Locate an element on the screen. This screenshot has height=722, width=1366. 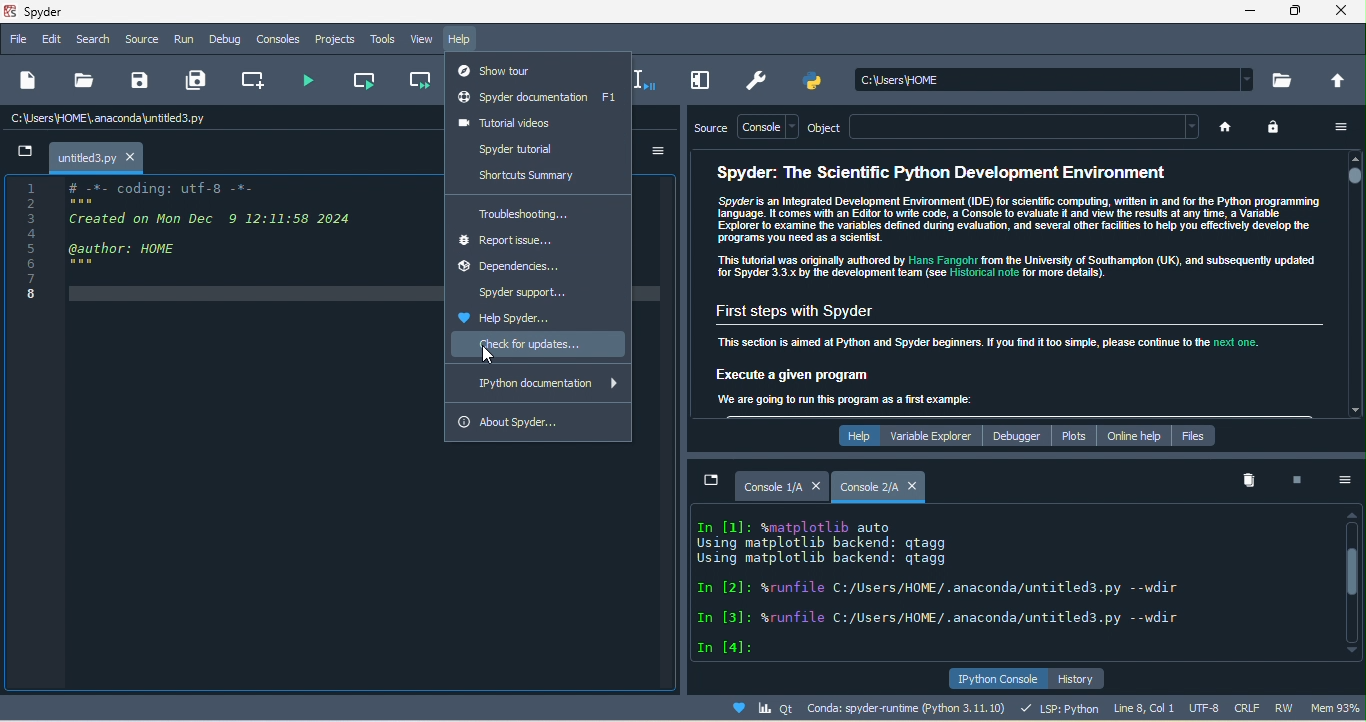
console is located at coordinates (768, 126).